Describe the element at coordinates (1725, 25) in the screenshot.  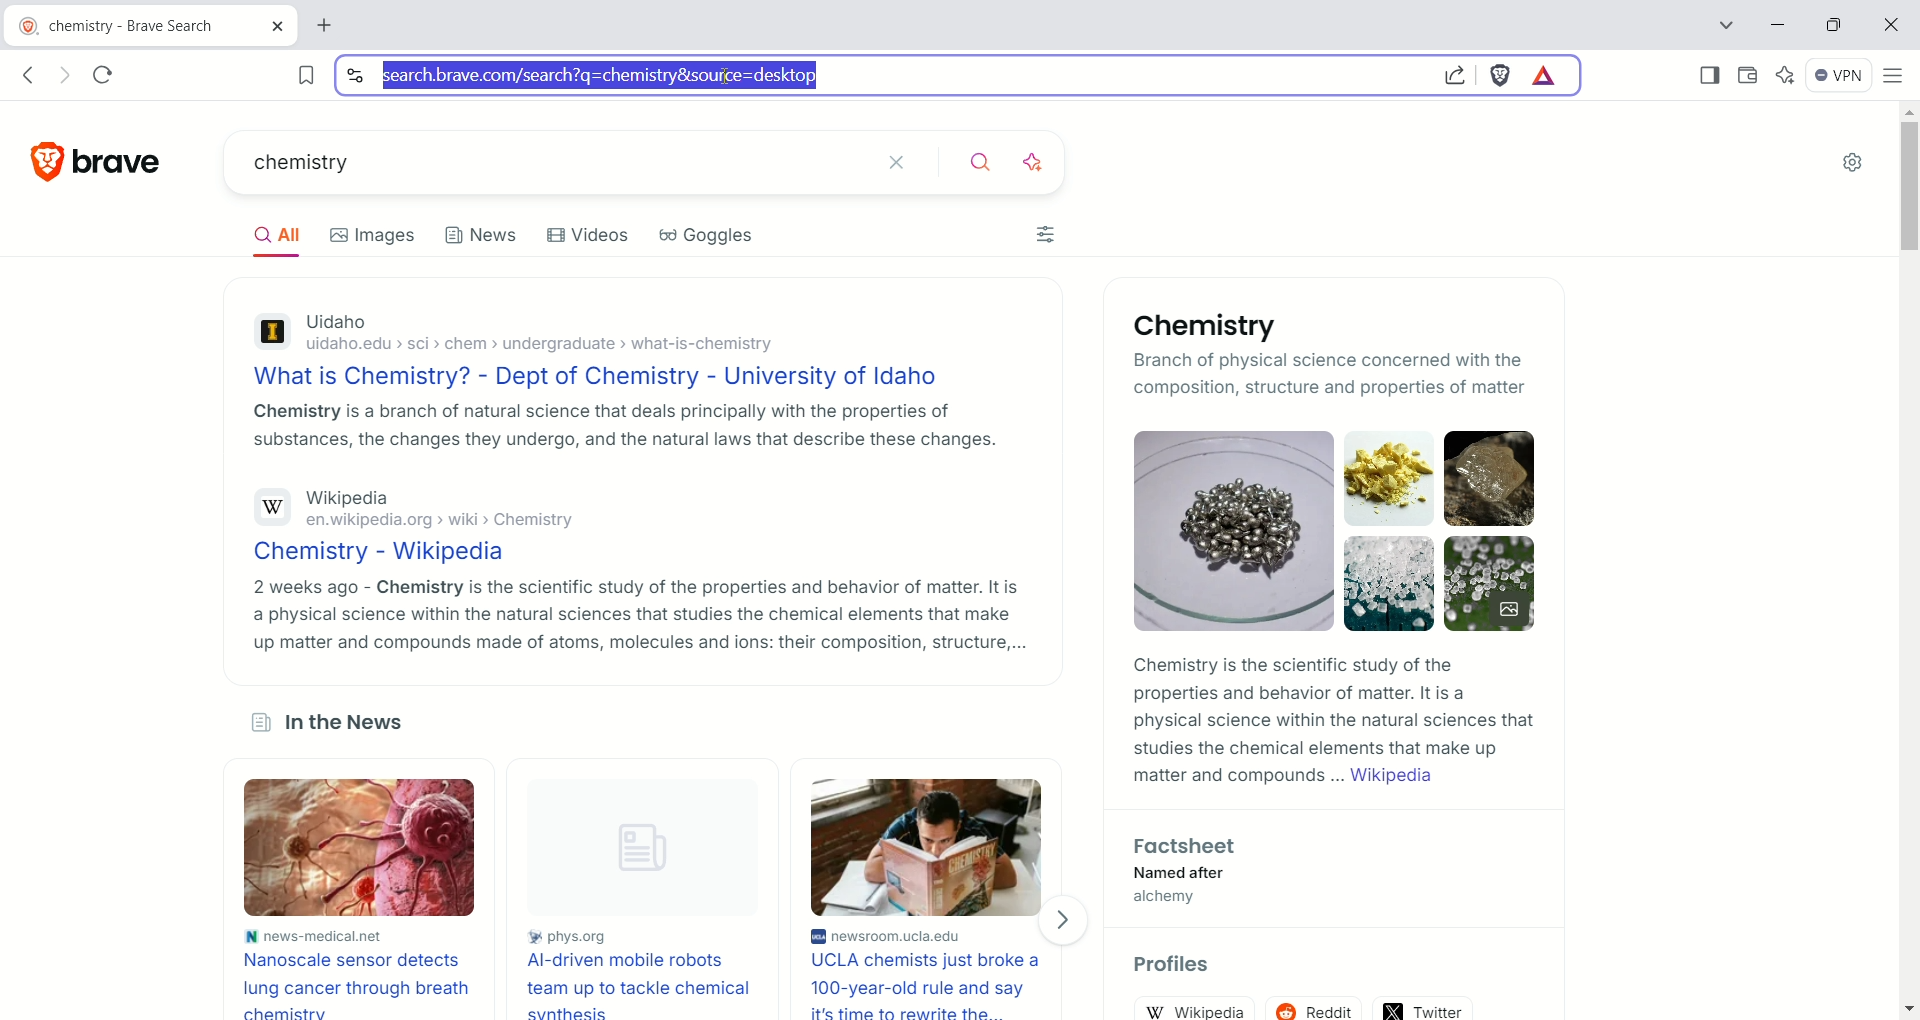
I see `search tab` at that location.